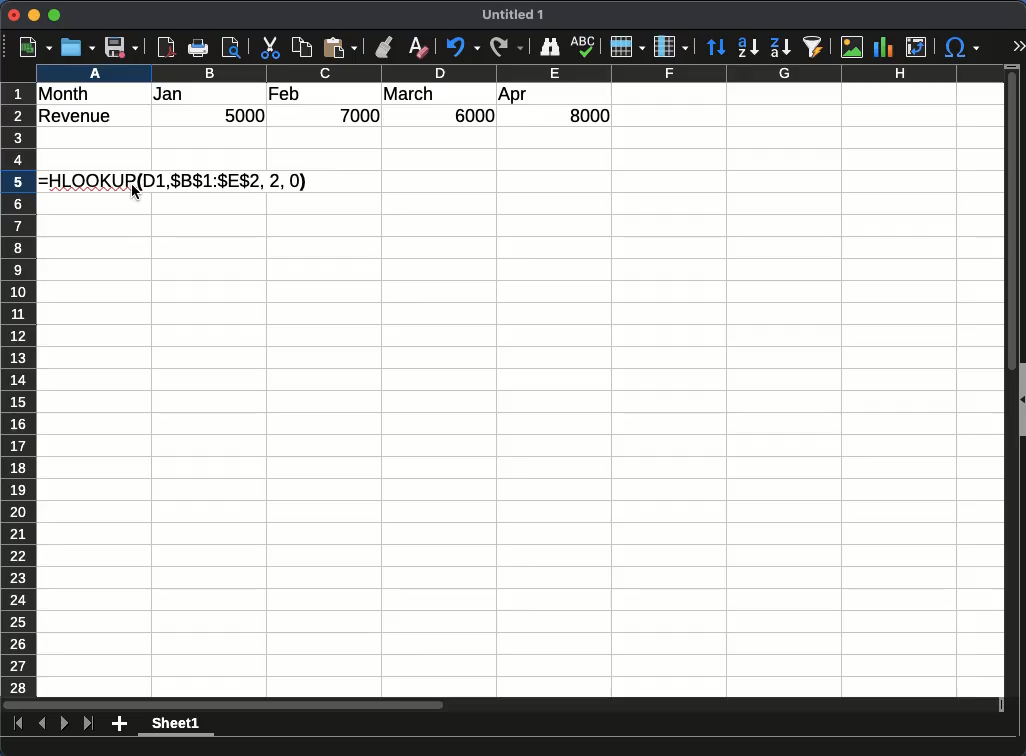 The width and height of the screenshot is (1026, 756). I want to click on close, so click(14, 15).